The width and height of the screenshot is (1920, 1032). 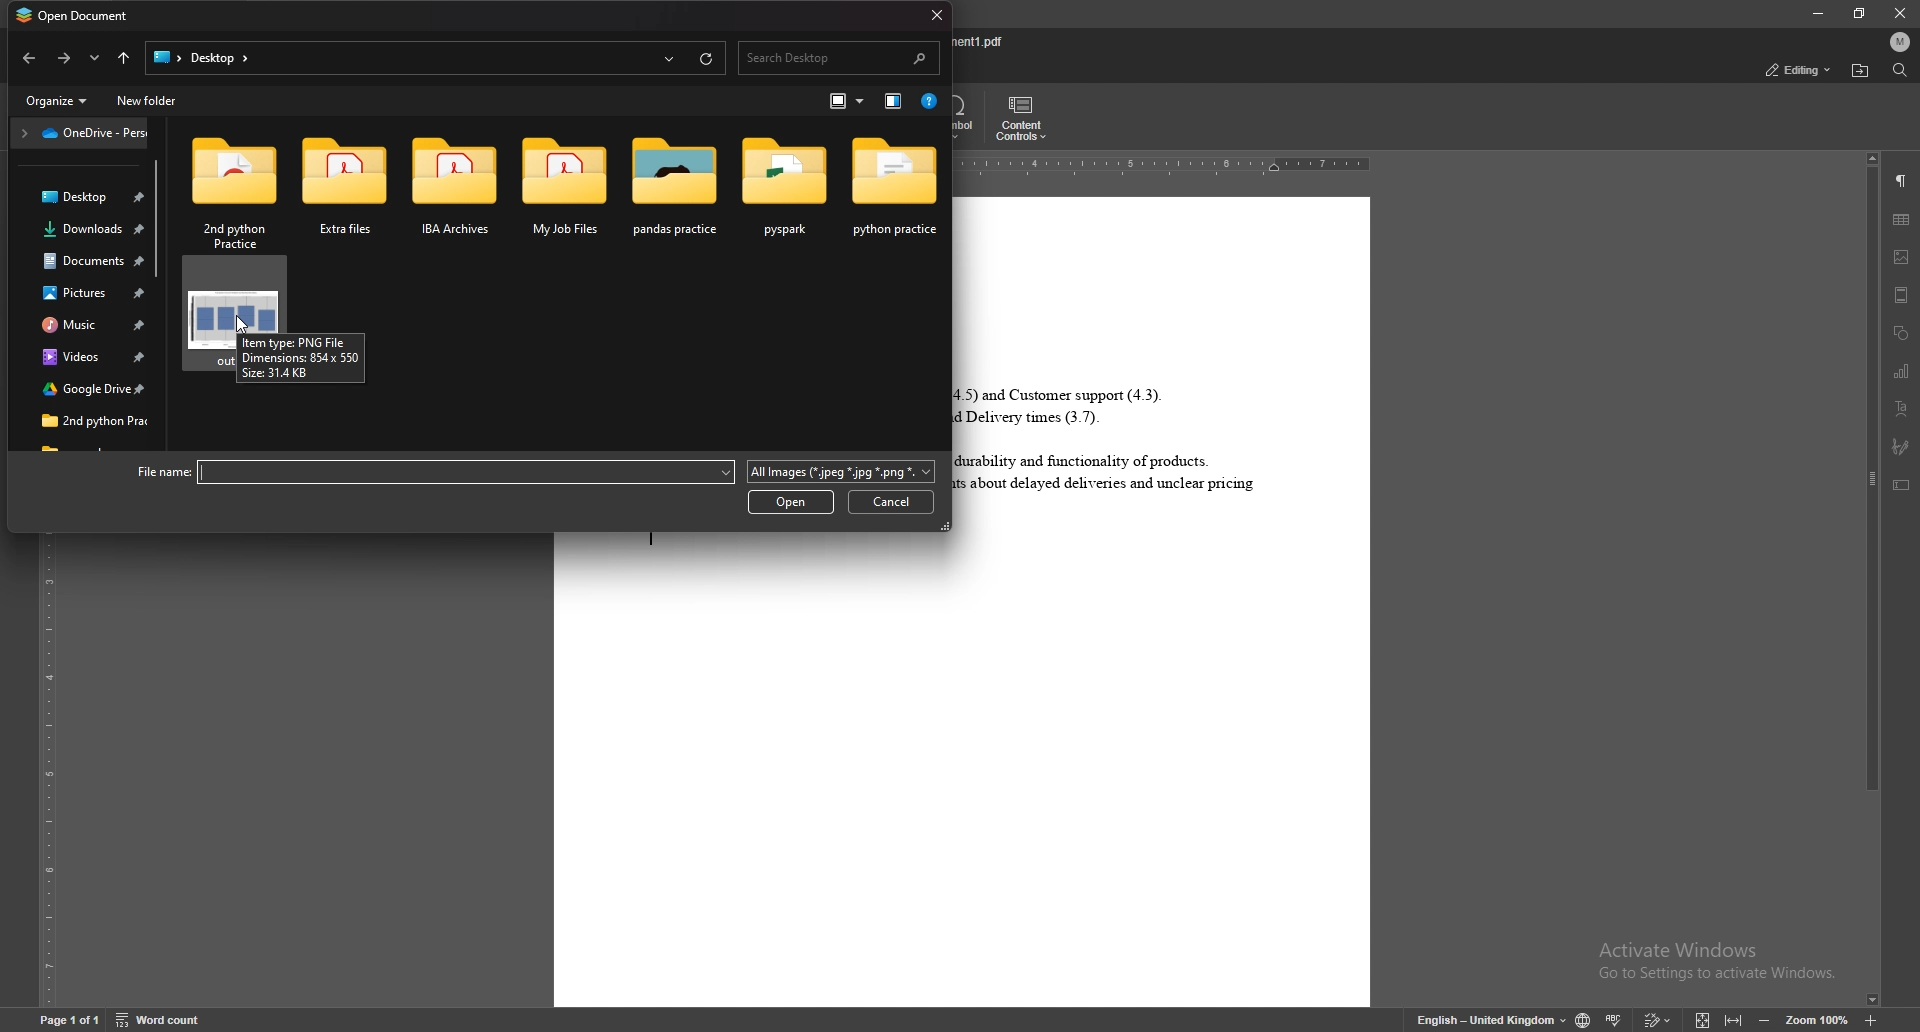 I want to click on search, so click(x=839, y=57).